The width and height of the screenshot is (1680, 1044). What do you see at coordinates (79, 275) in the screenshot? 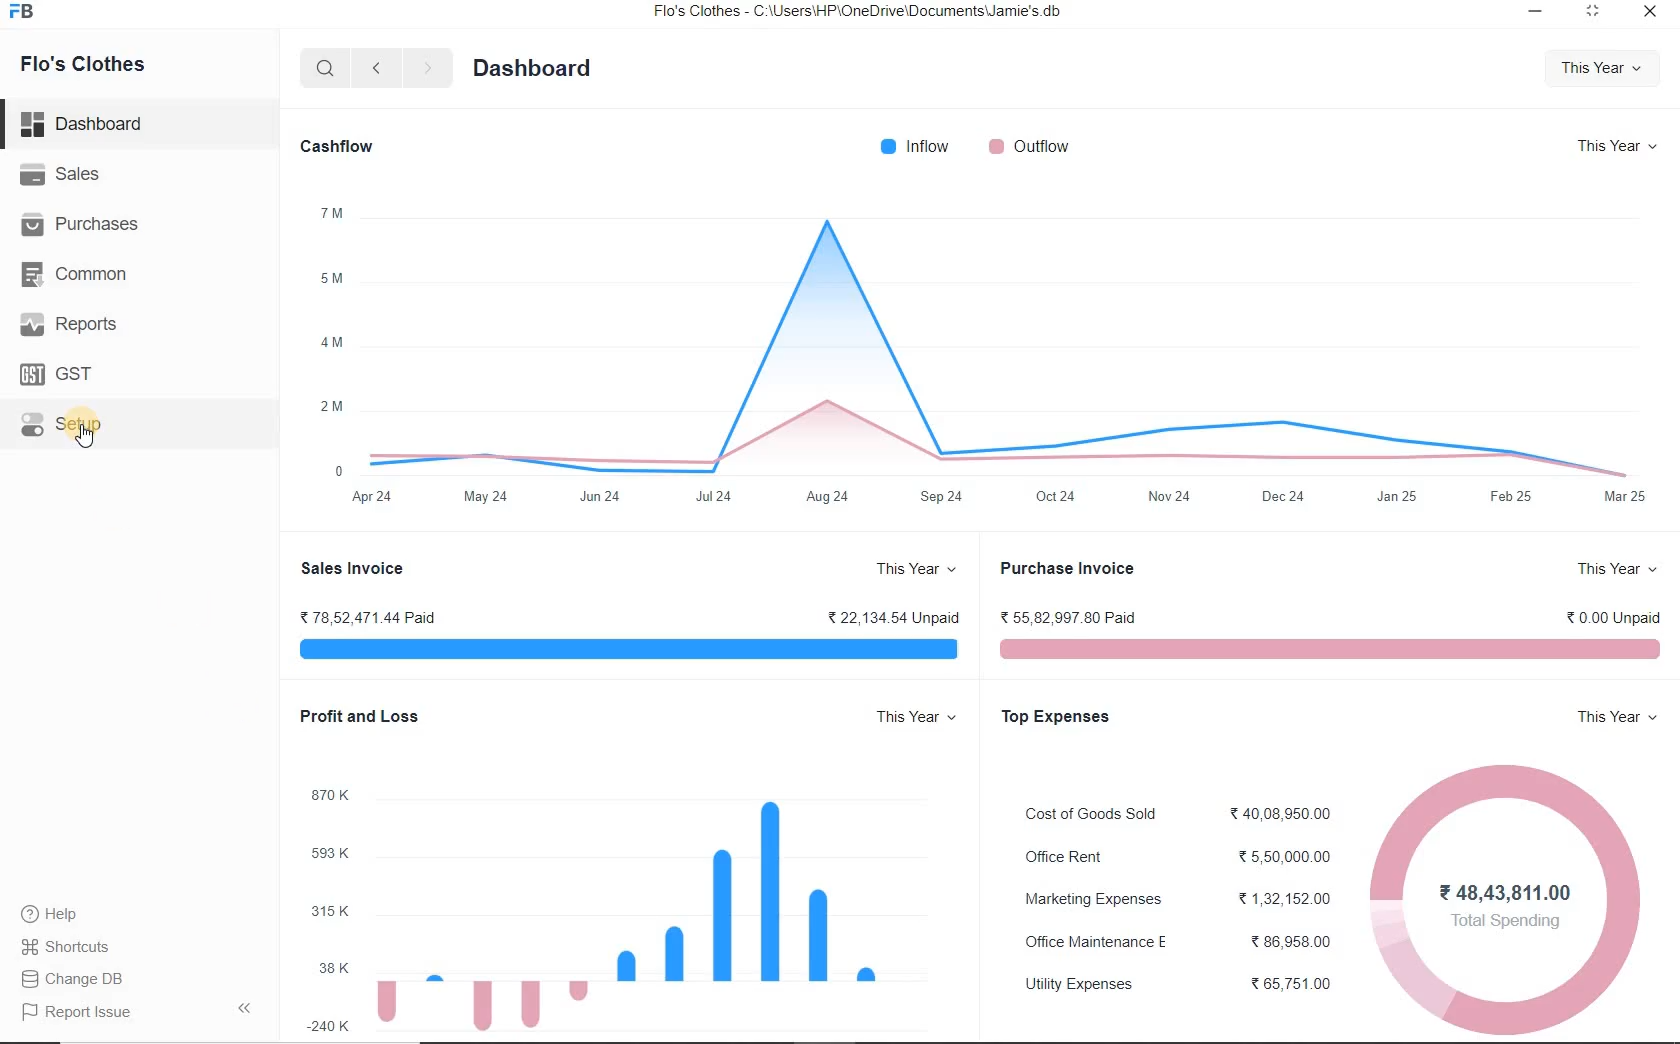
I see `Common` at bounding box center [79, 275].